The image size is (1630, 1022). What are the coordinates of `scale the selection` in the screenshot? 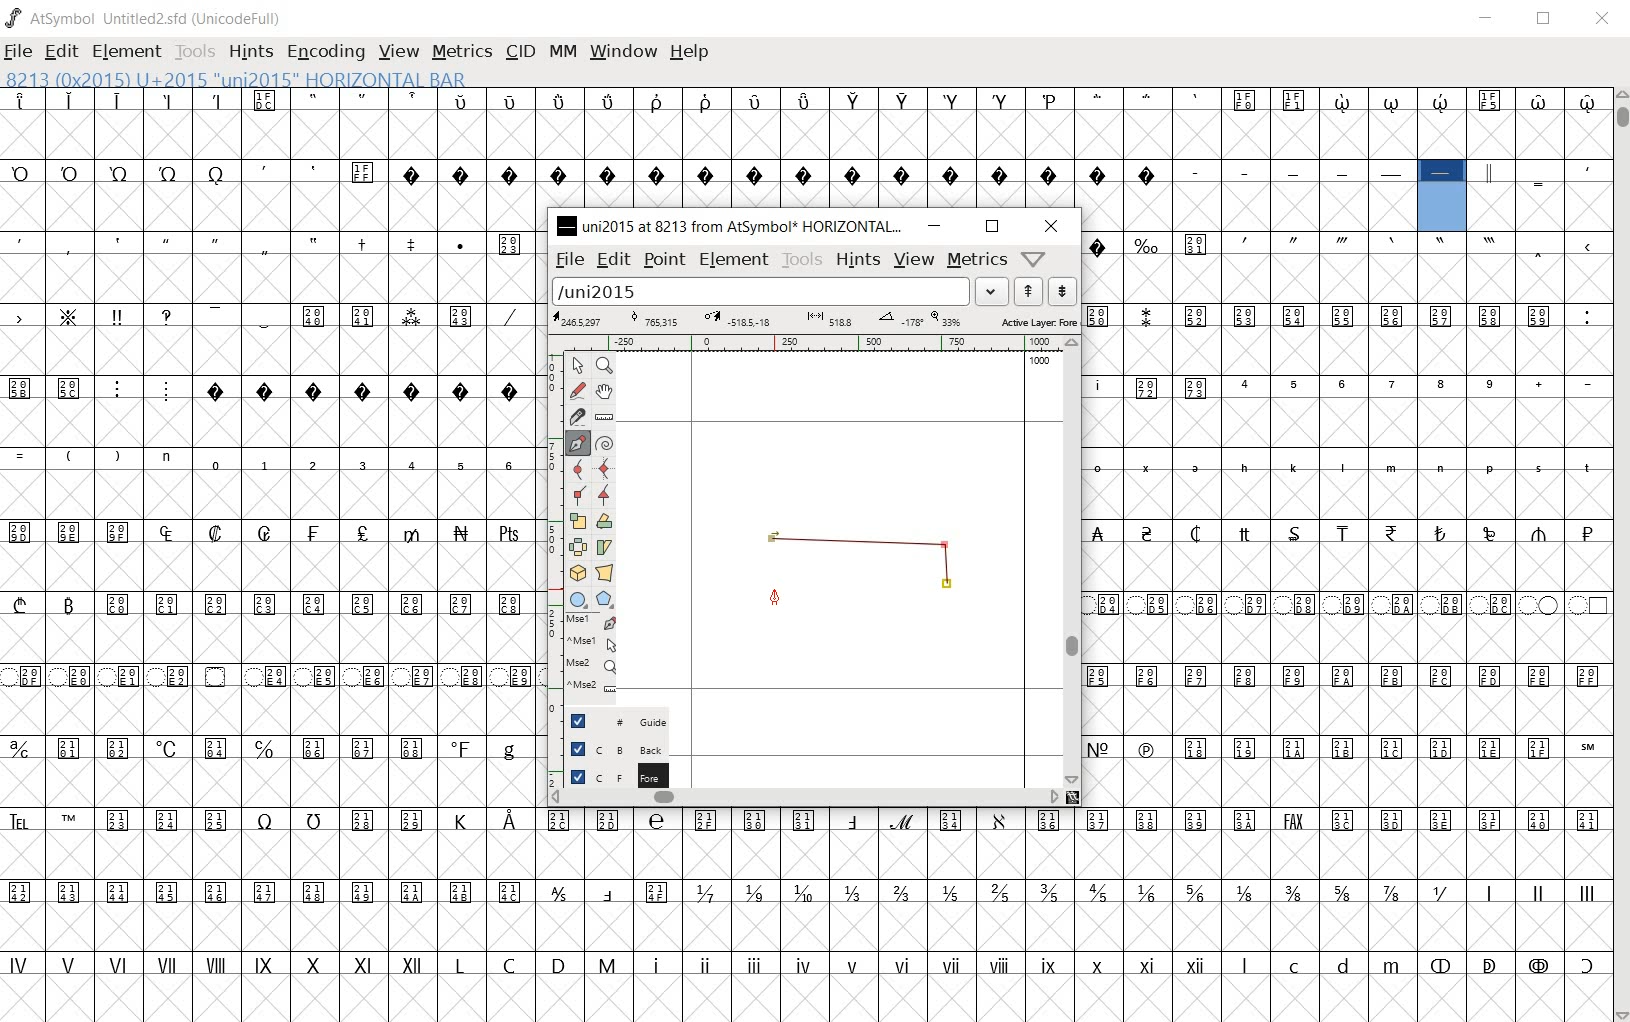 It's located at (577, 521).